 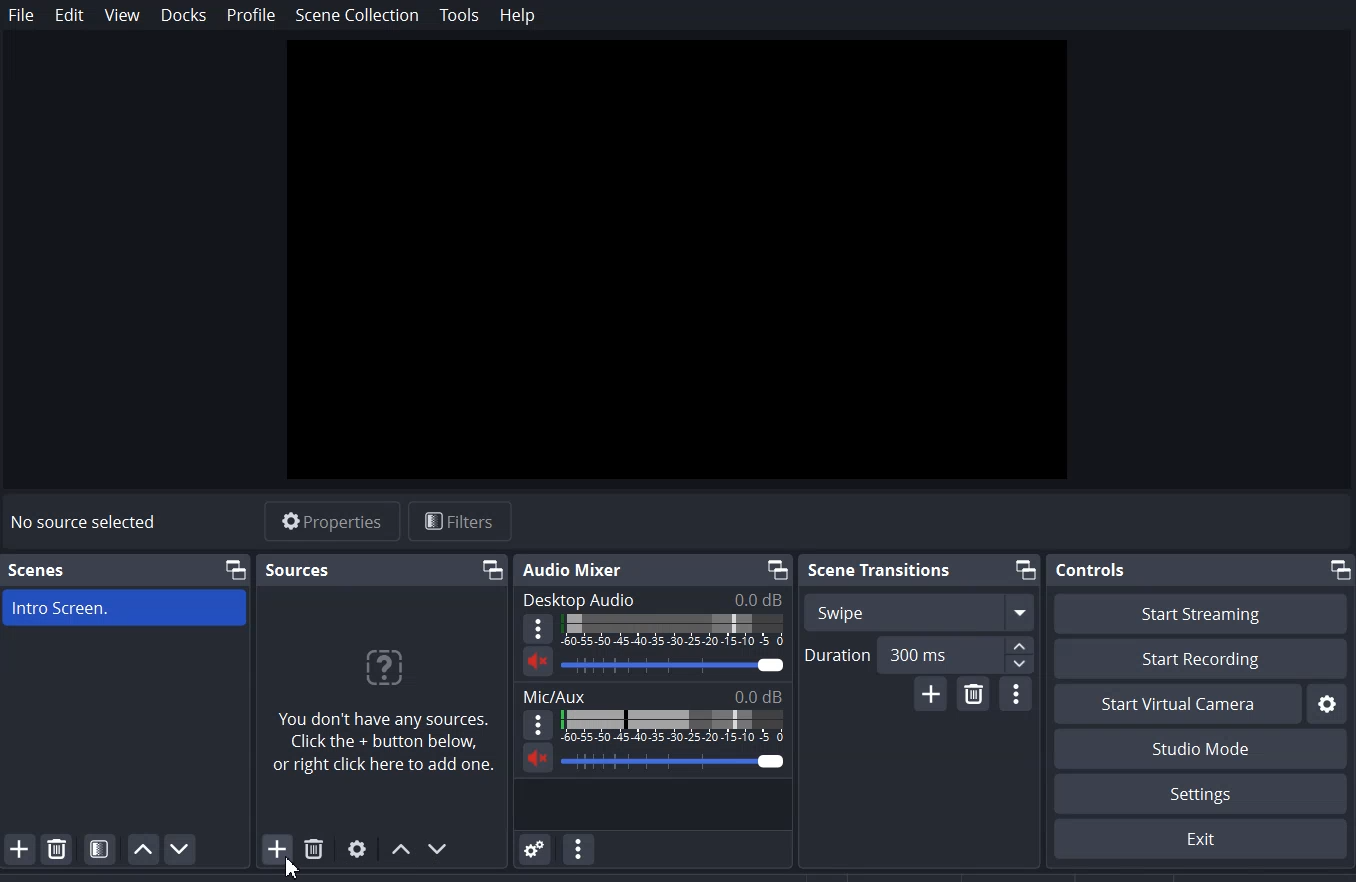 I want to click on Scene Collection, so click(x=358, y=16).